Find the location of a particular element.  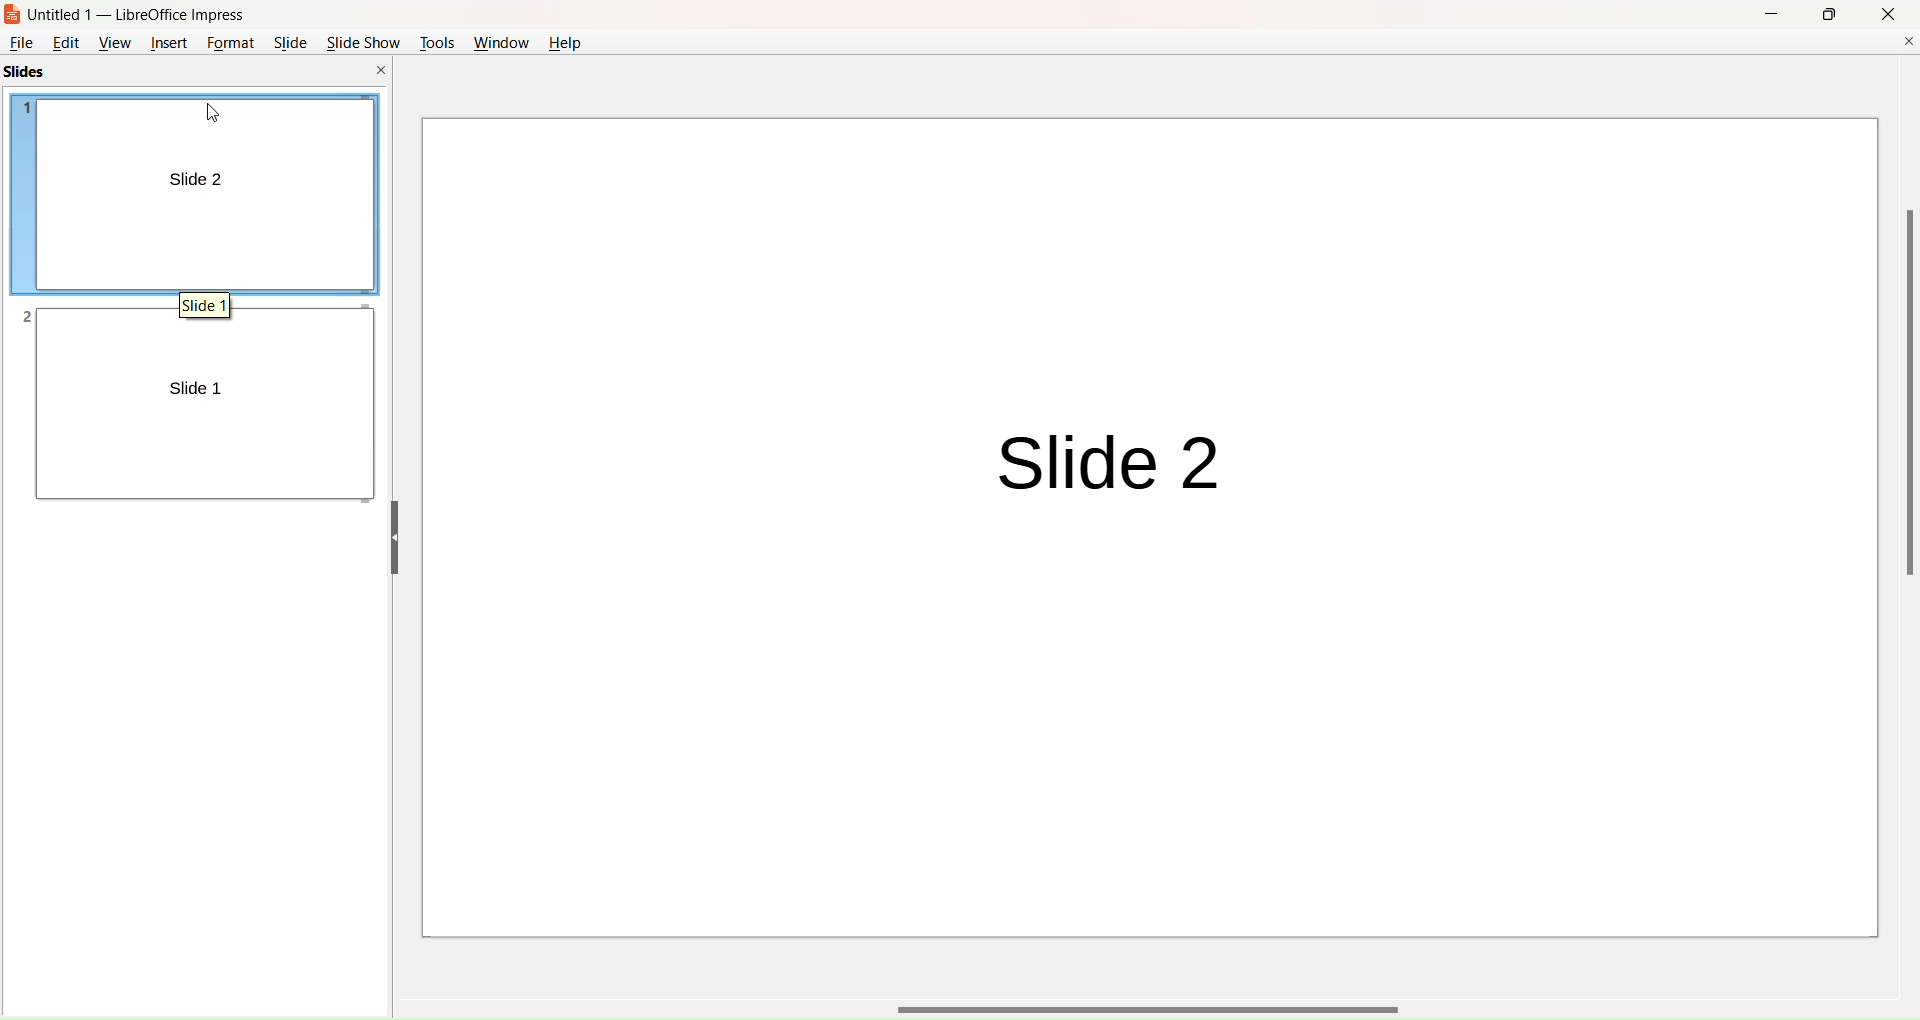

hide is located at coordinates (395, 538).